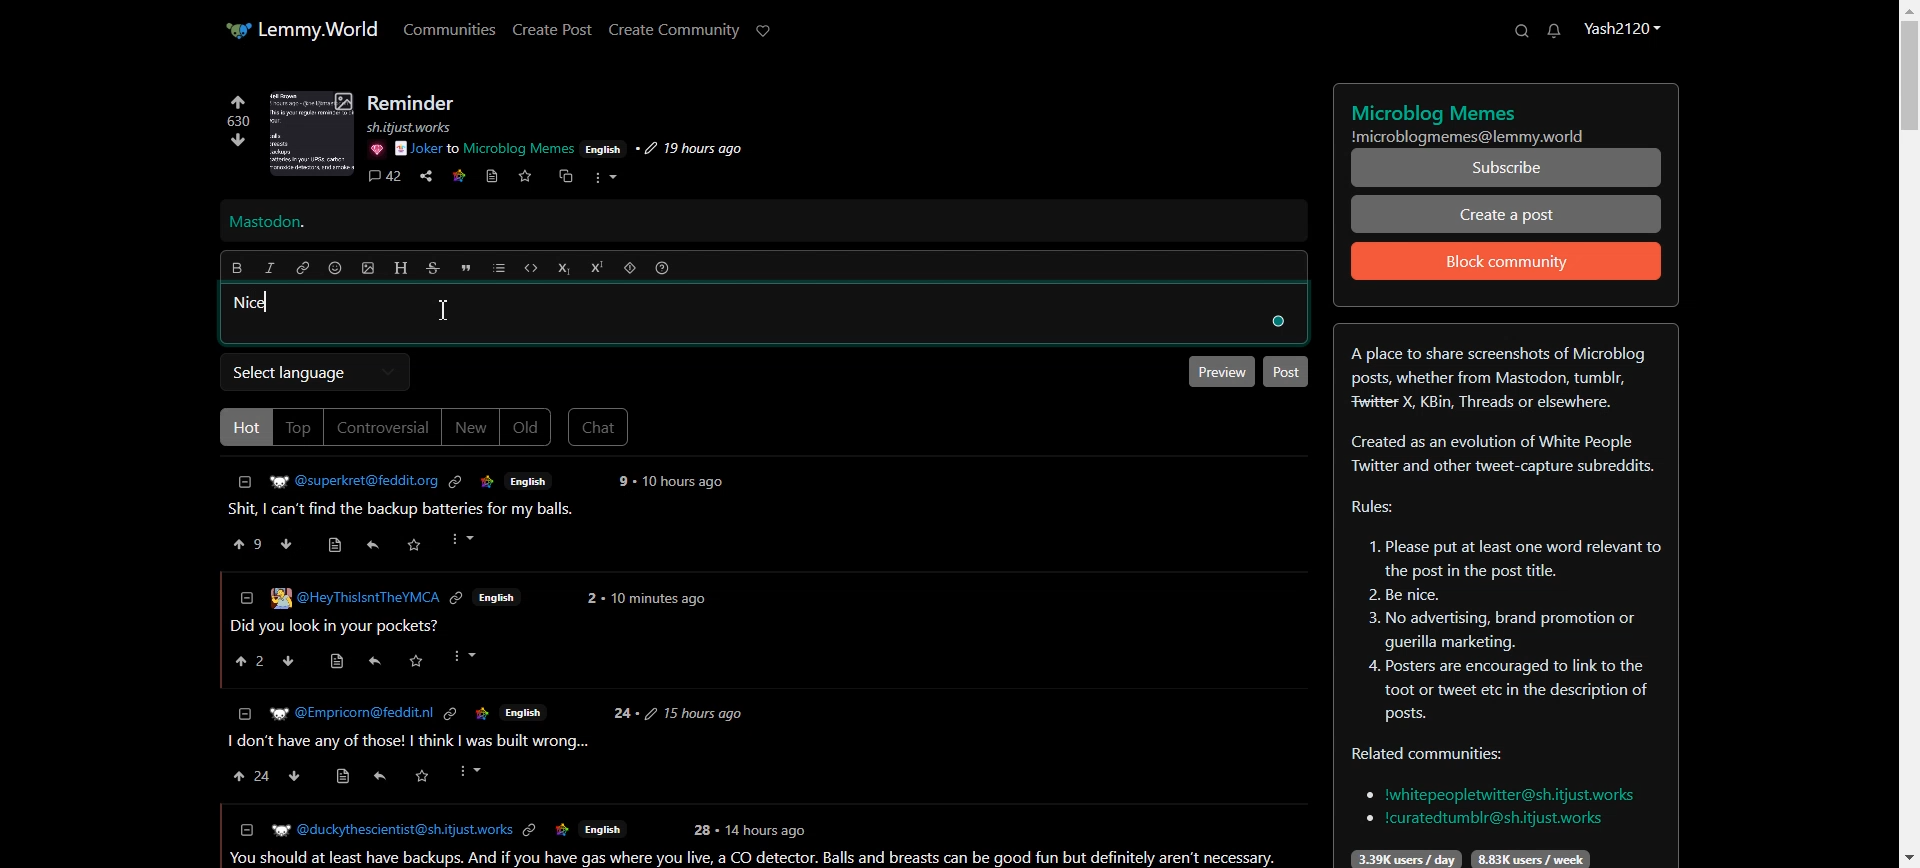 The width and height of the screenshot is (1920, 868). Describe the element at coordinates (563, 177) in the screenshot. I see `Copy` at that location.